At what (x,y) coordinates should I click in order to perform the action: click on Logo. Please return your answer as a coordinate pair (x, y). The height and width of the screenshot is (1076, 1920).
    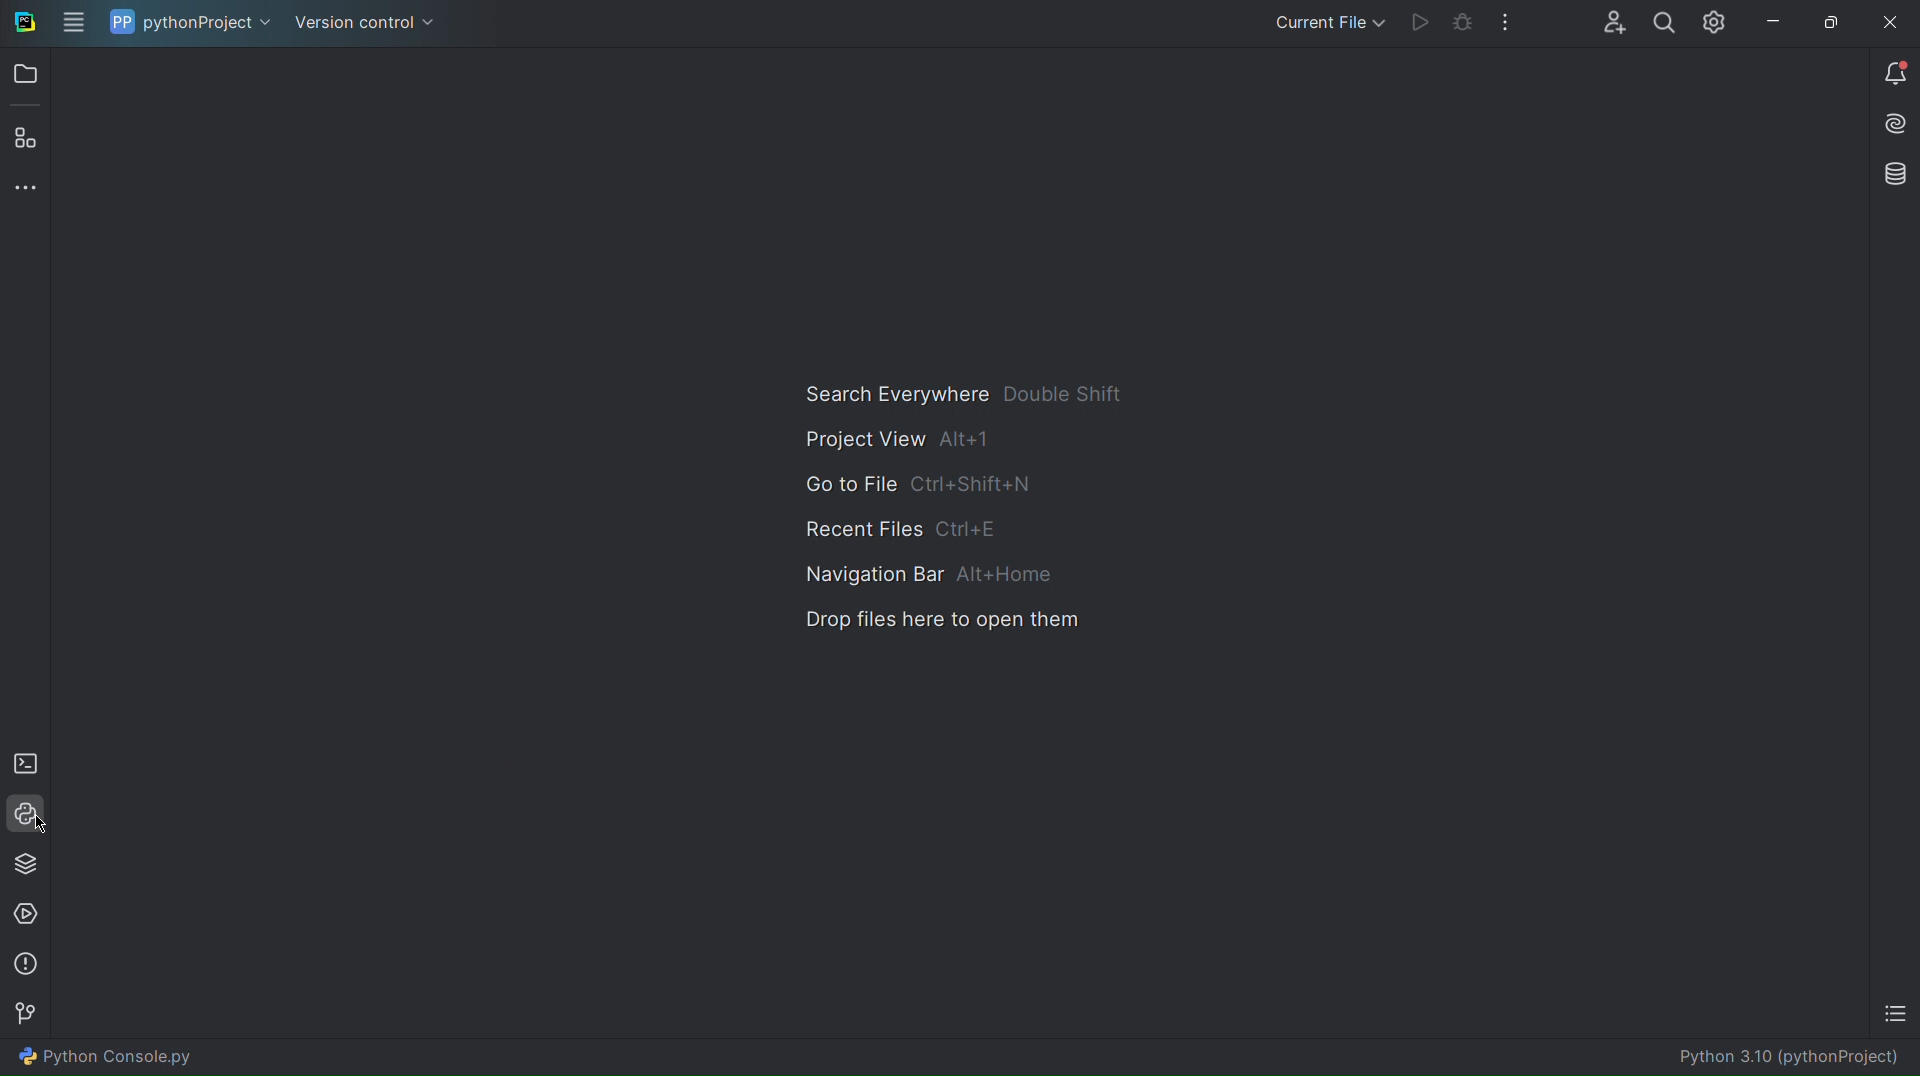
    Looking at the image, I should click on (23, 25).